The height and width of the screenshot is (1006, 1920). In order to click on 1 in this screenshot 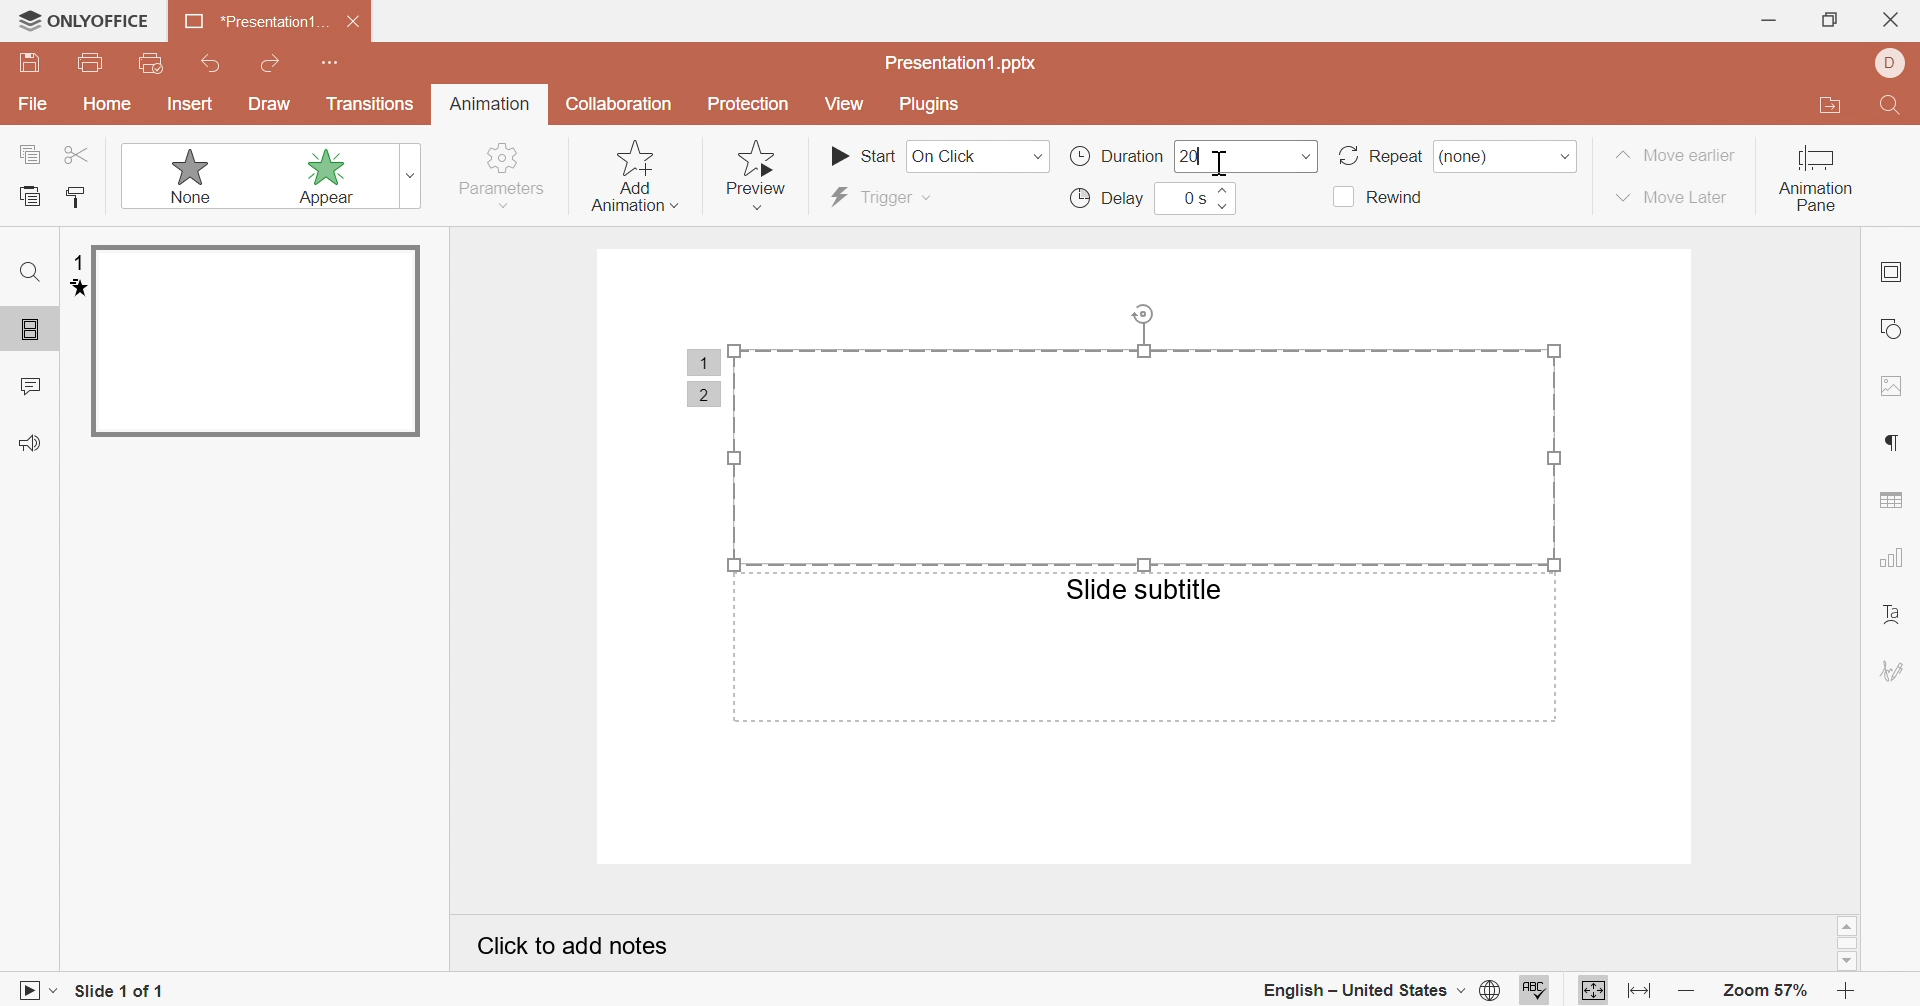, I will do `click(77, 263)`.